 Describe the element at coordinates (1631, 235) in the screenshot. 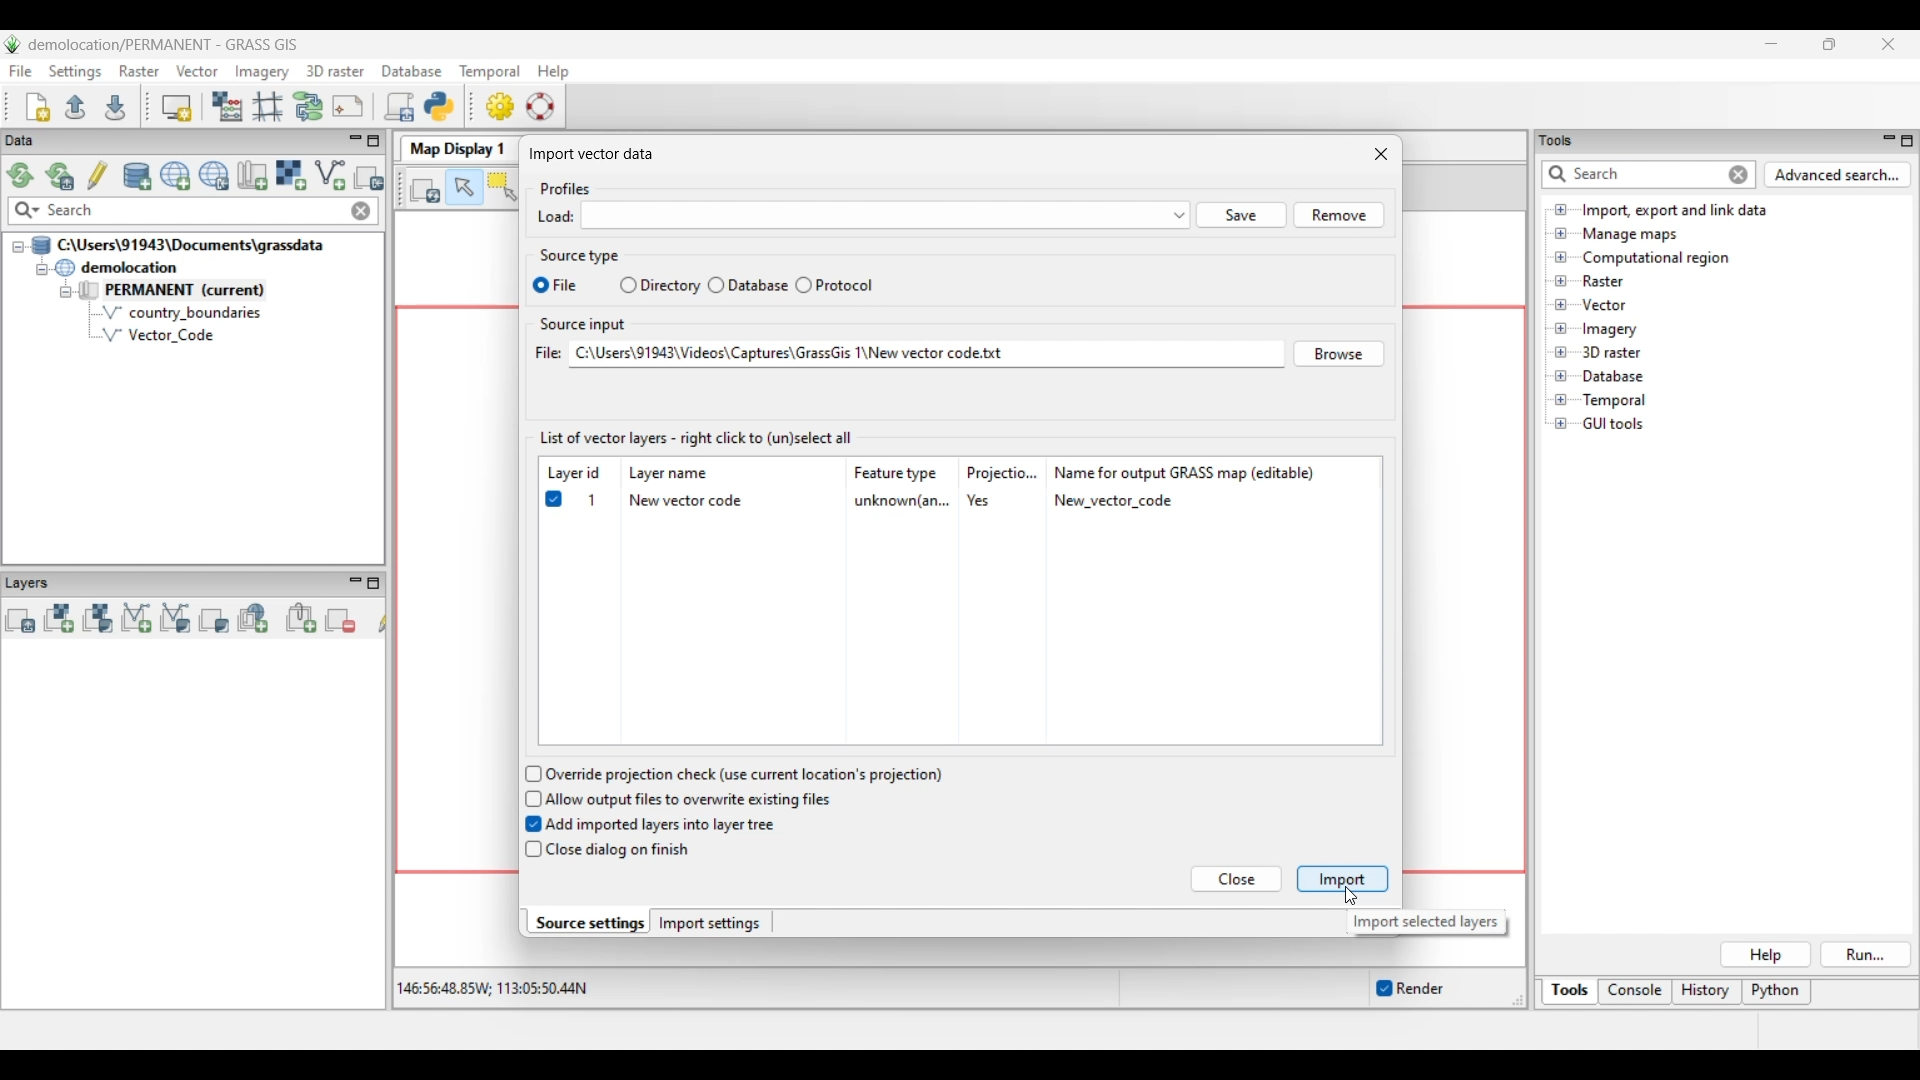

I see `Double click to see files under Manage maps` at that location.